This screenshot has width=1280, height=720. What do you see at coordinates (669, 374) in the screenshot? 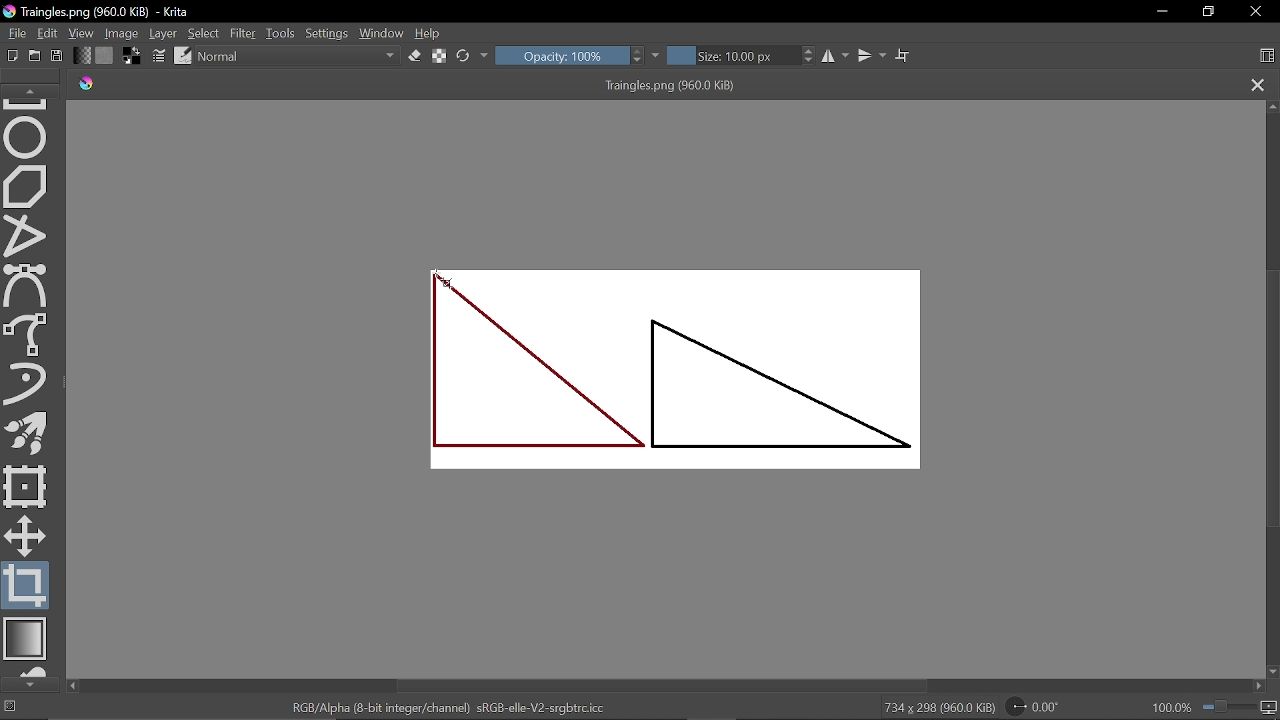
I see `Two triangles` at bounding box center [669, 374].